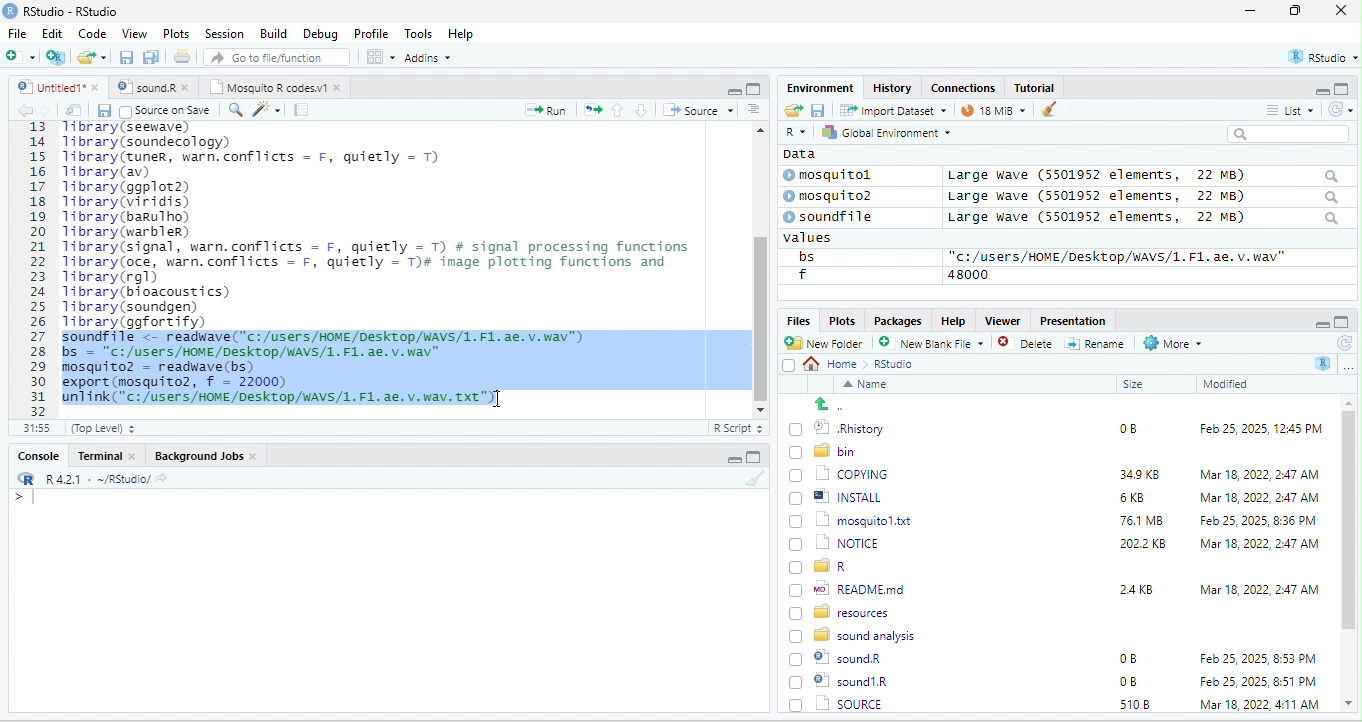 The image size is (1362, 722). Describe the element at coordinates (34, 428) in the screenshot. I see `31:55` at that location.